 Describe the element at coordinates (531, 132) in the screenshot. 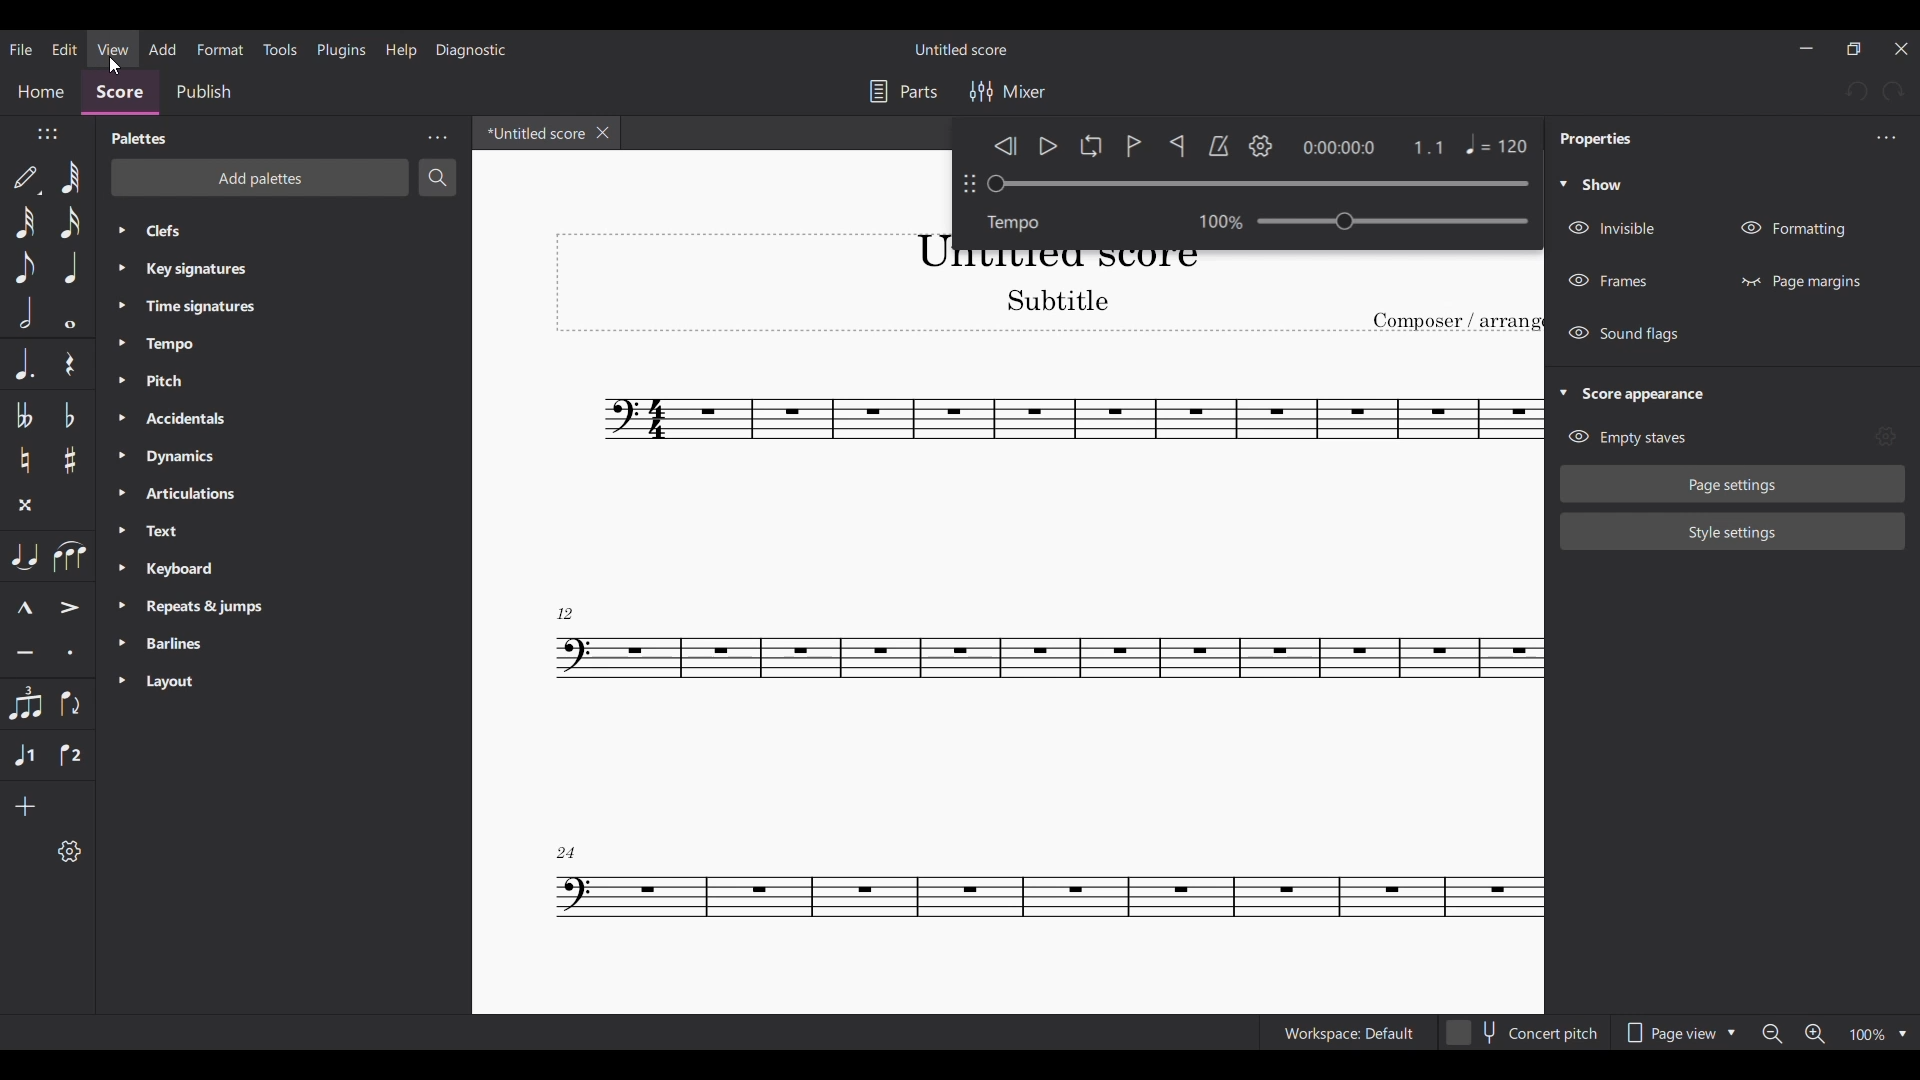

I see `*Untitled score` at that location.